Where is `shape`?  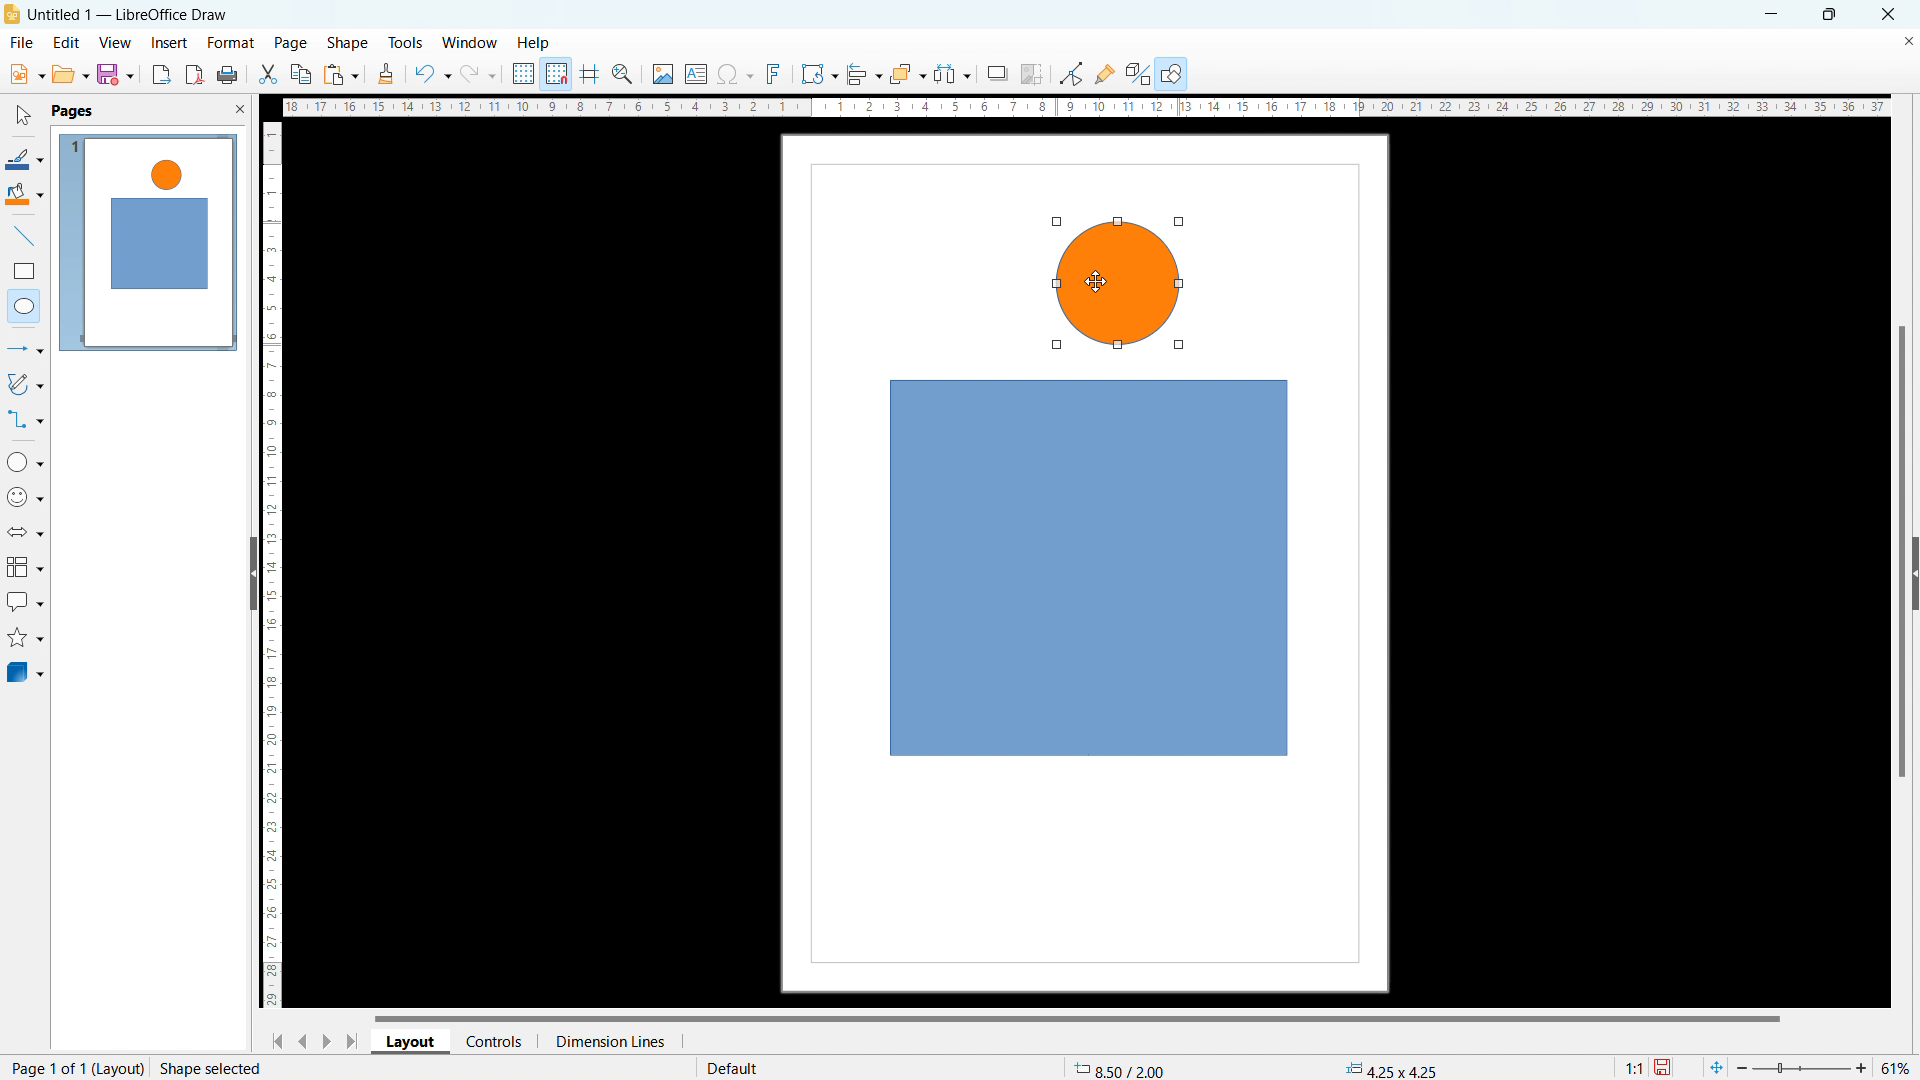 shape is located at coordinates (348, 44).